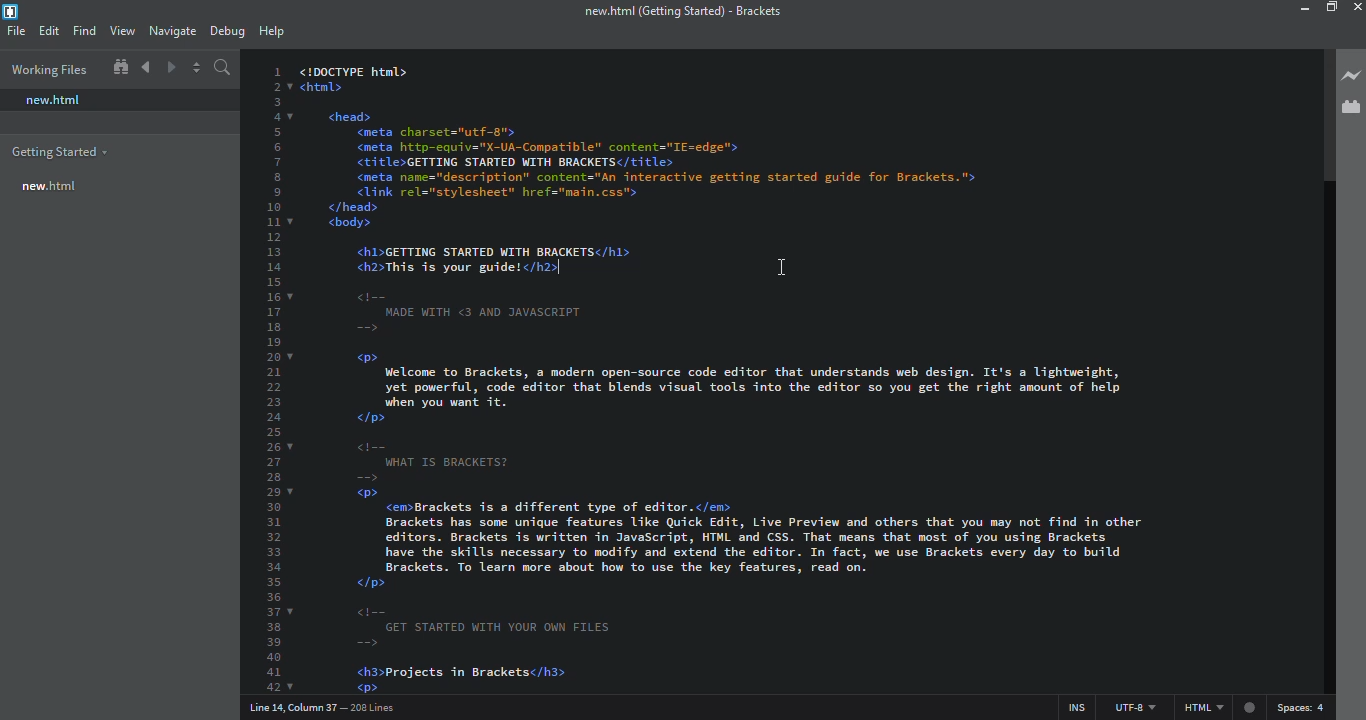  Describe the element at coordinates (170, 68) in the screenshot. I see `navigate forward` at that location.